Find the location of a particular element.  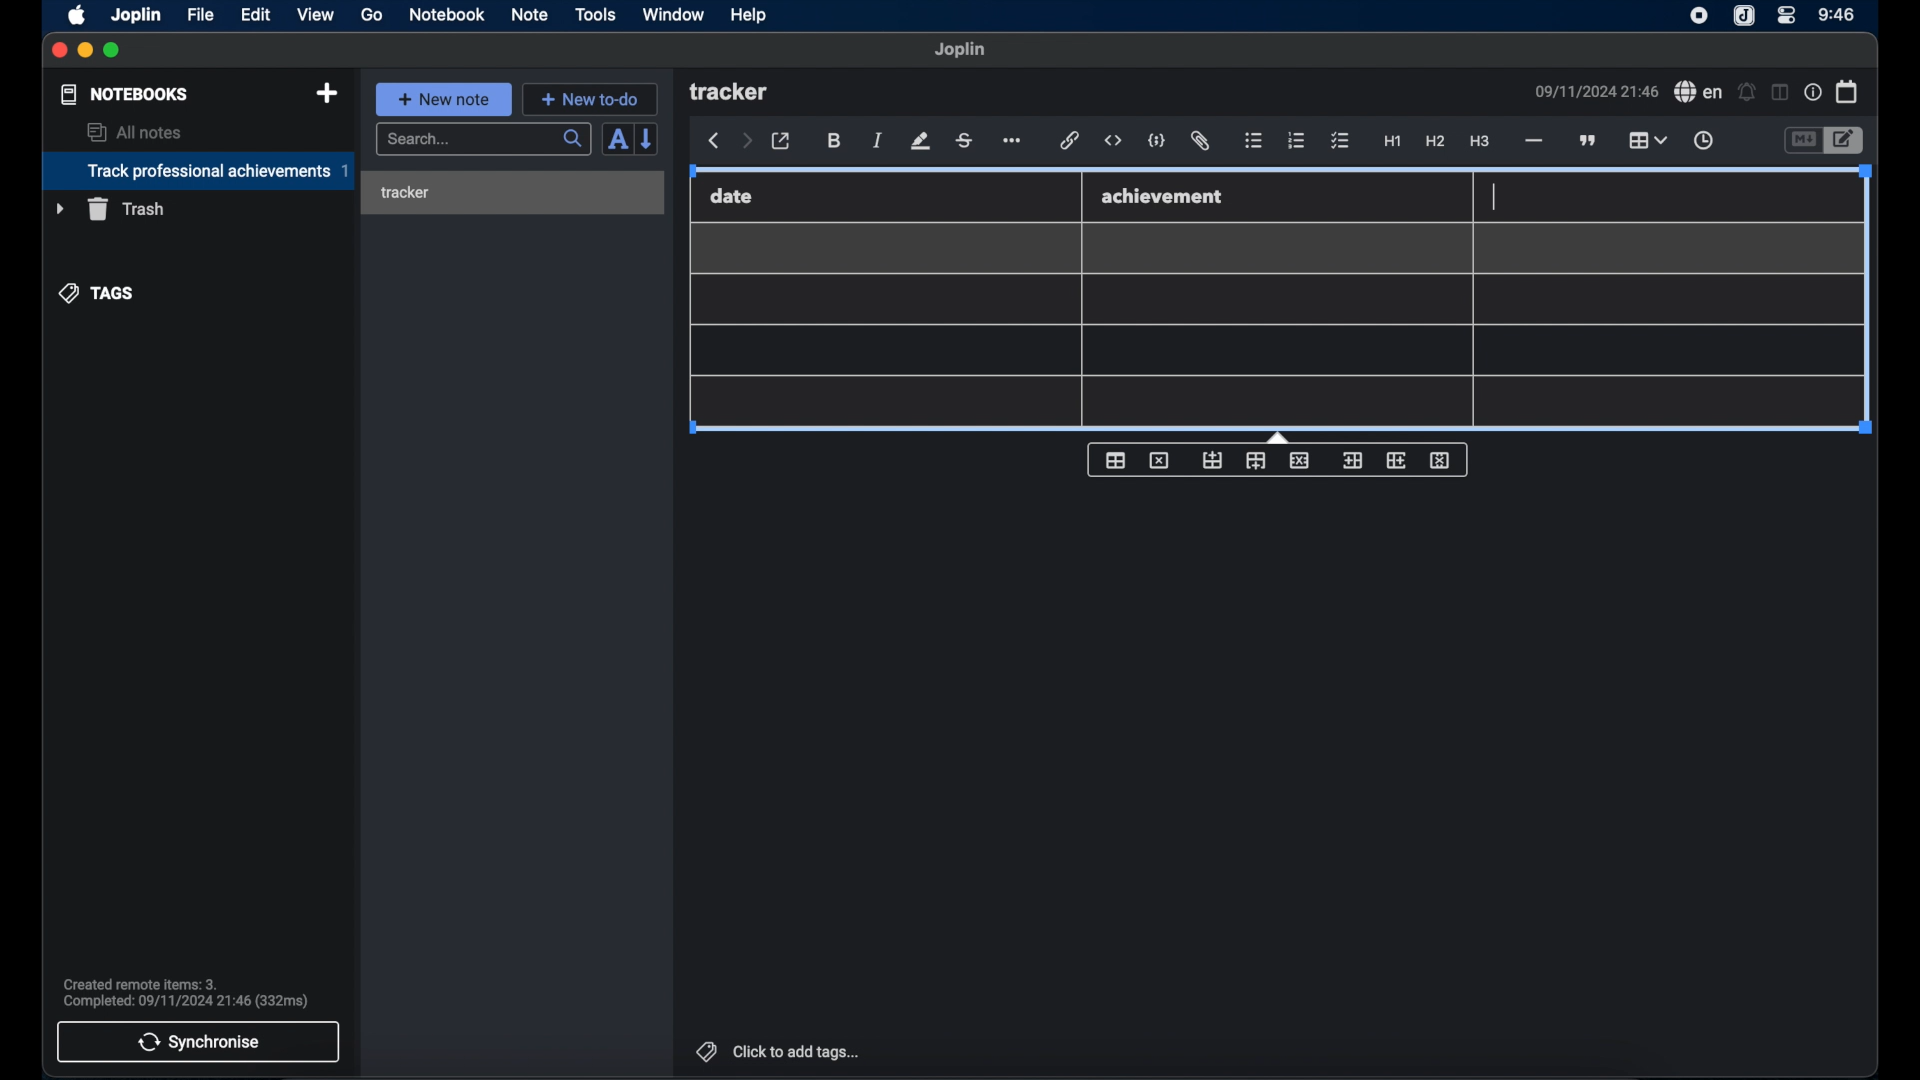

notebook is located at coordinates (447, 15).